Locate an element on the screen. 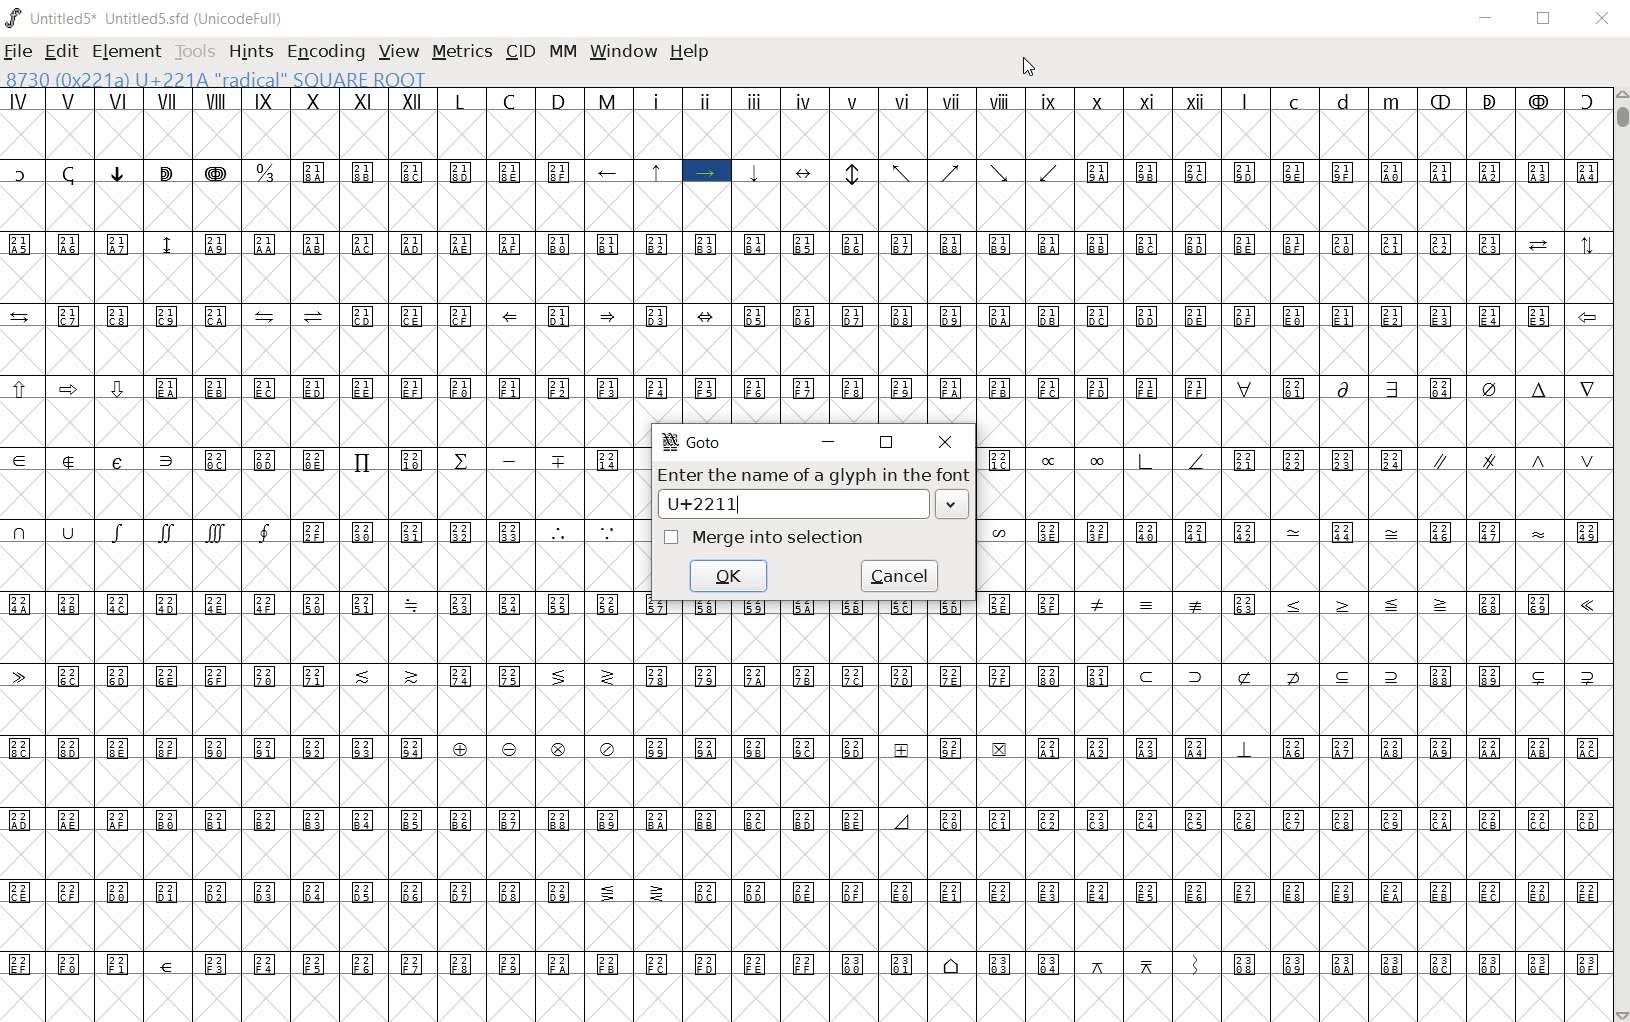 The height and width of the screenshot is (1022, 1630). Merge into selection is located at coordinates (765, 539).